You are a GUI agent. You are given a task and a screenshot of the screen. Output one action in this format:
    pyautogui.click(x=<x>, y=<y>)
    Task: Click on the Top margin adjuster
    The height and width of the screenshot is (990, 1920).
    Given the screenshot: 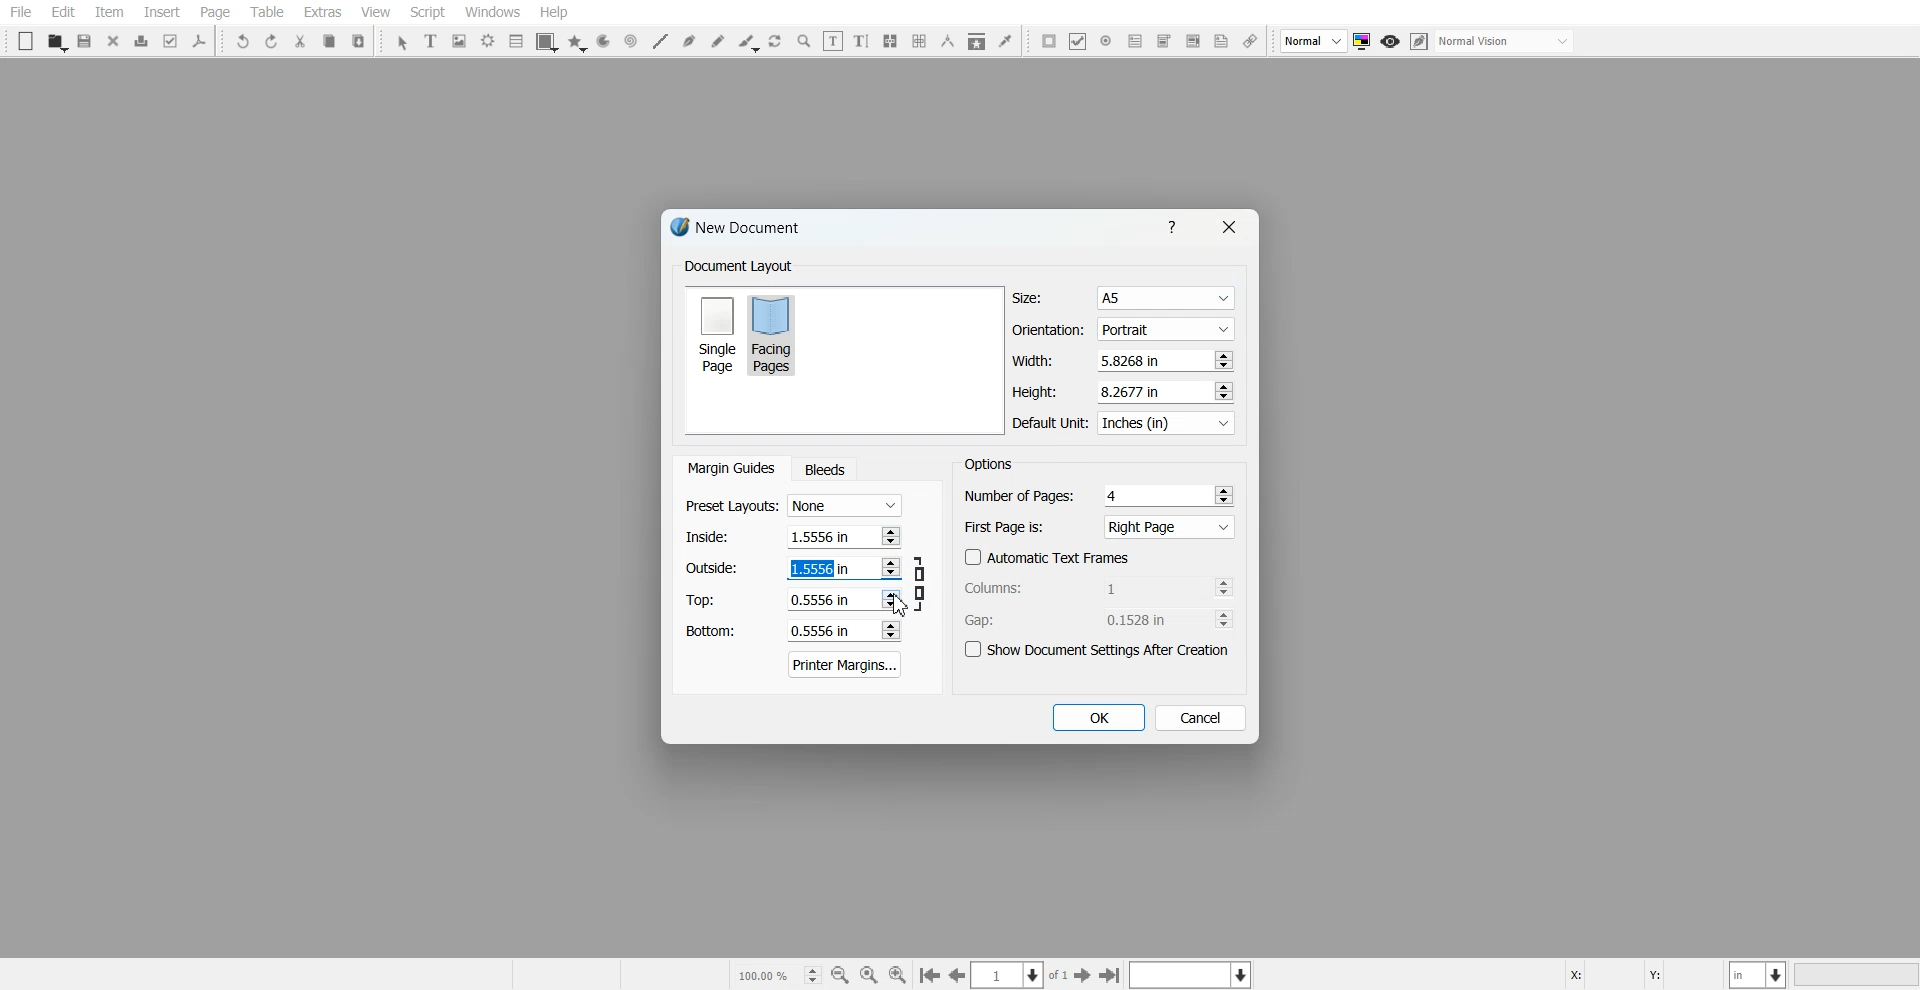 What is the action you would take?
    pyautogui.click(x=793, y=599)
    